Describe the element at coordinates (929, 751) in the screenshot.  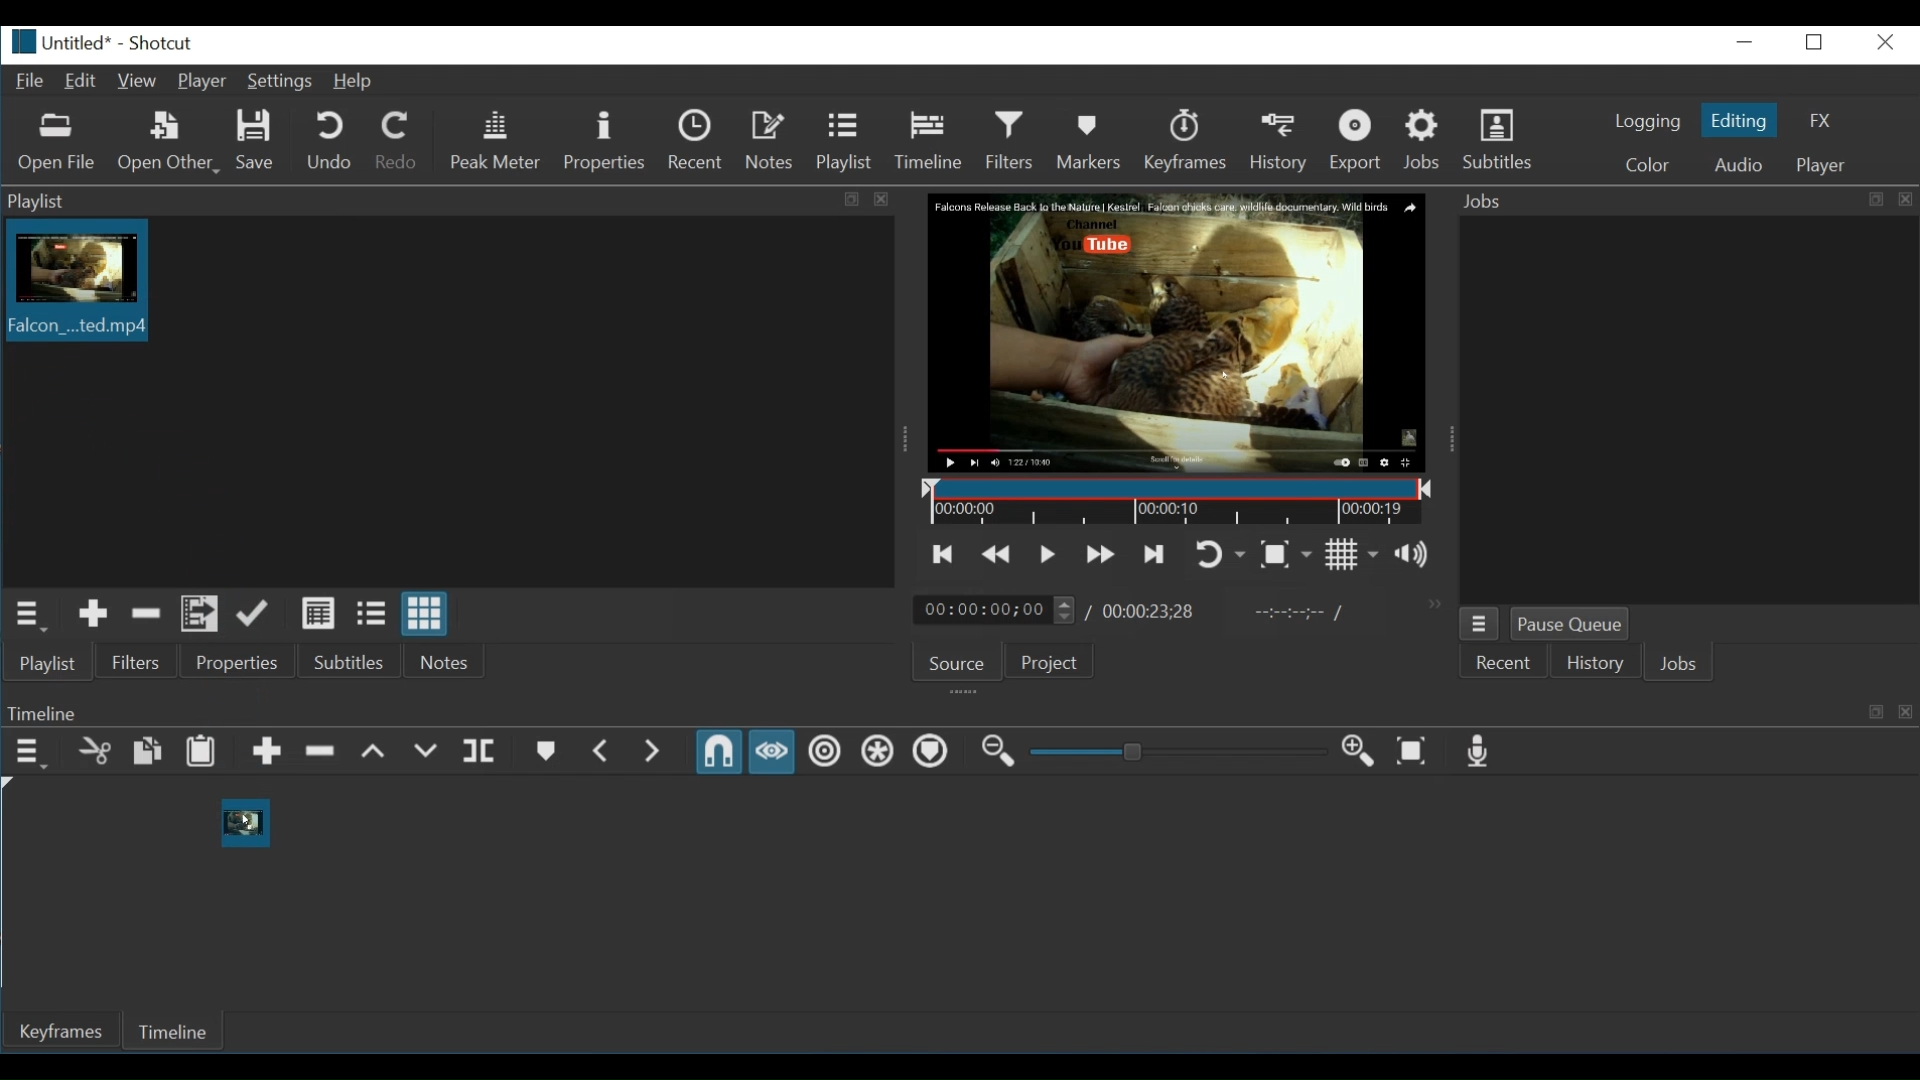
I see `Ripple markers` at that location.